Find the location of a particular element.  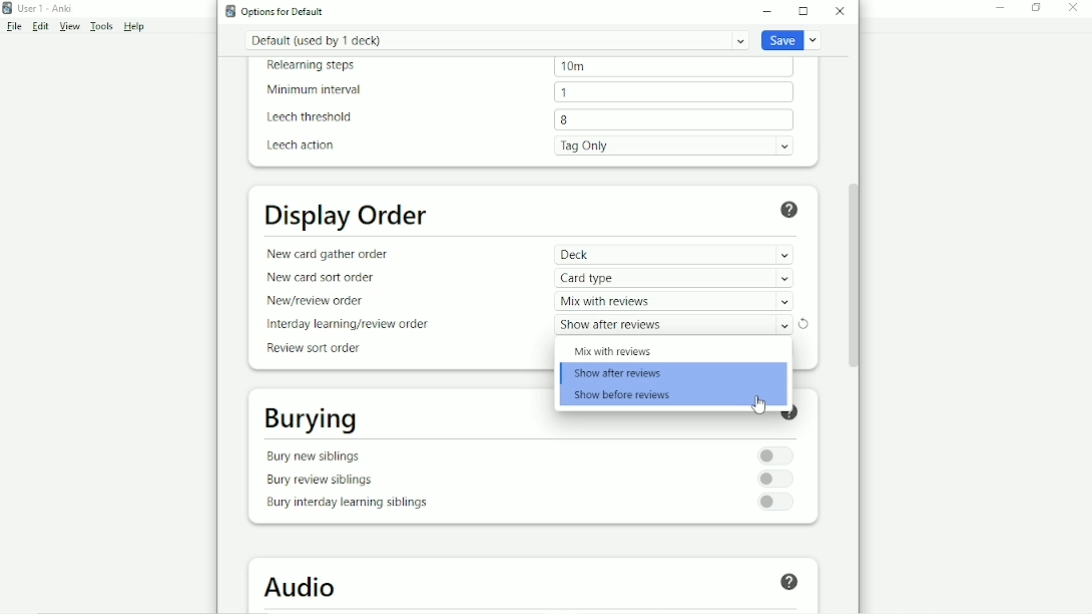

Help is located at coordinates (790, 210).